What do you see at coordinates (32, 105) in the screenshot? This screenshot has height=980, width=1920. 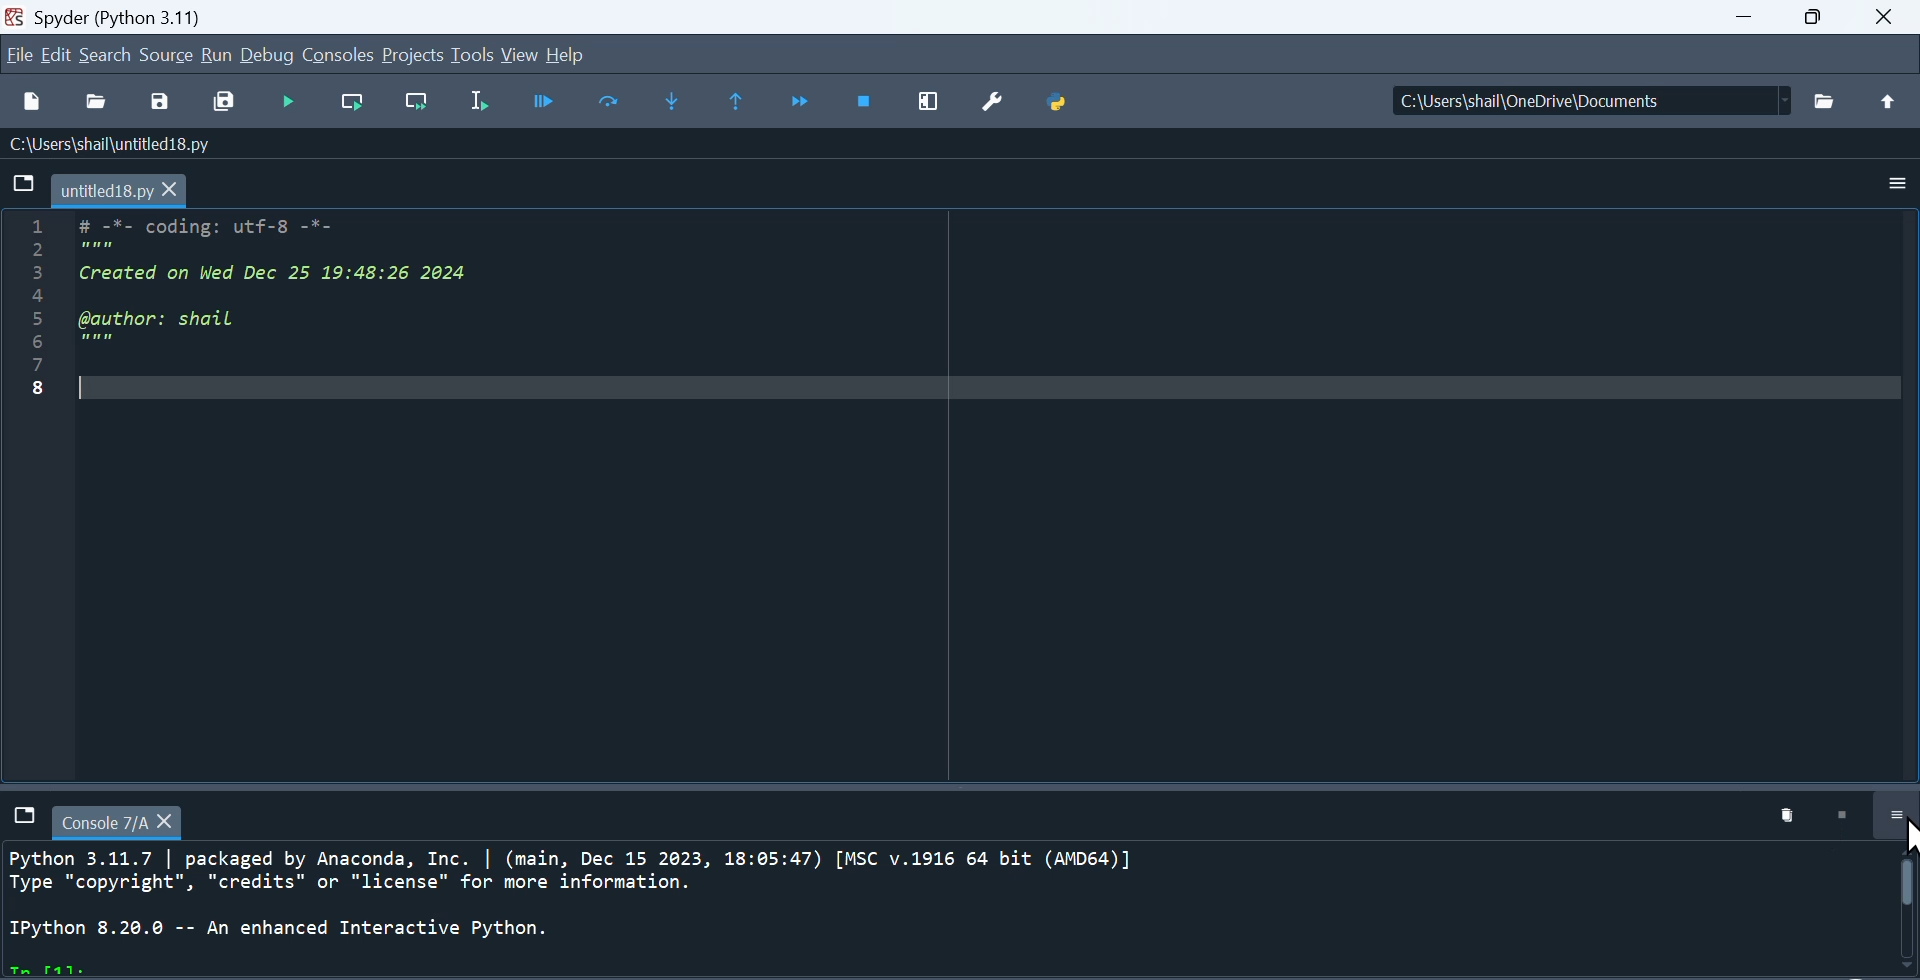 I see `new` at bounding box center [32, 105].